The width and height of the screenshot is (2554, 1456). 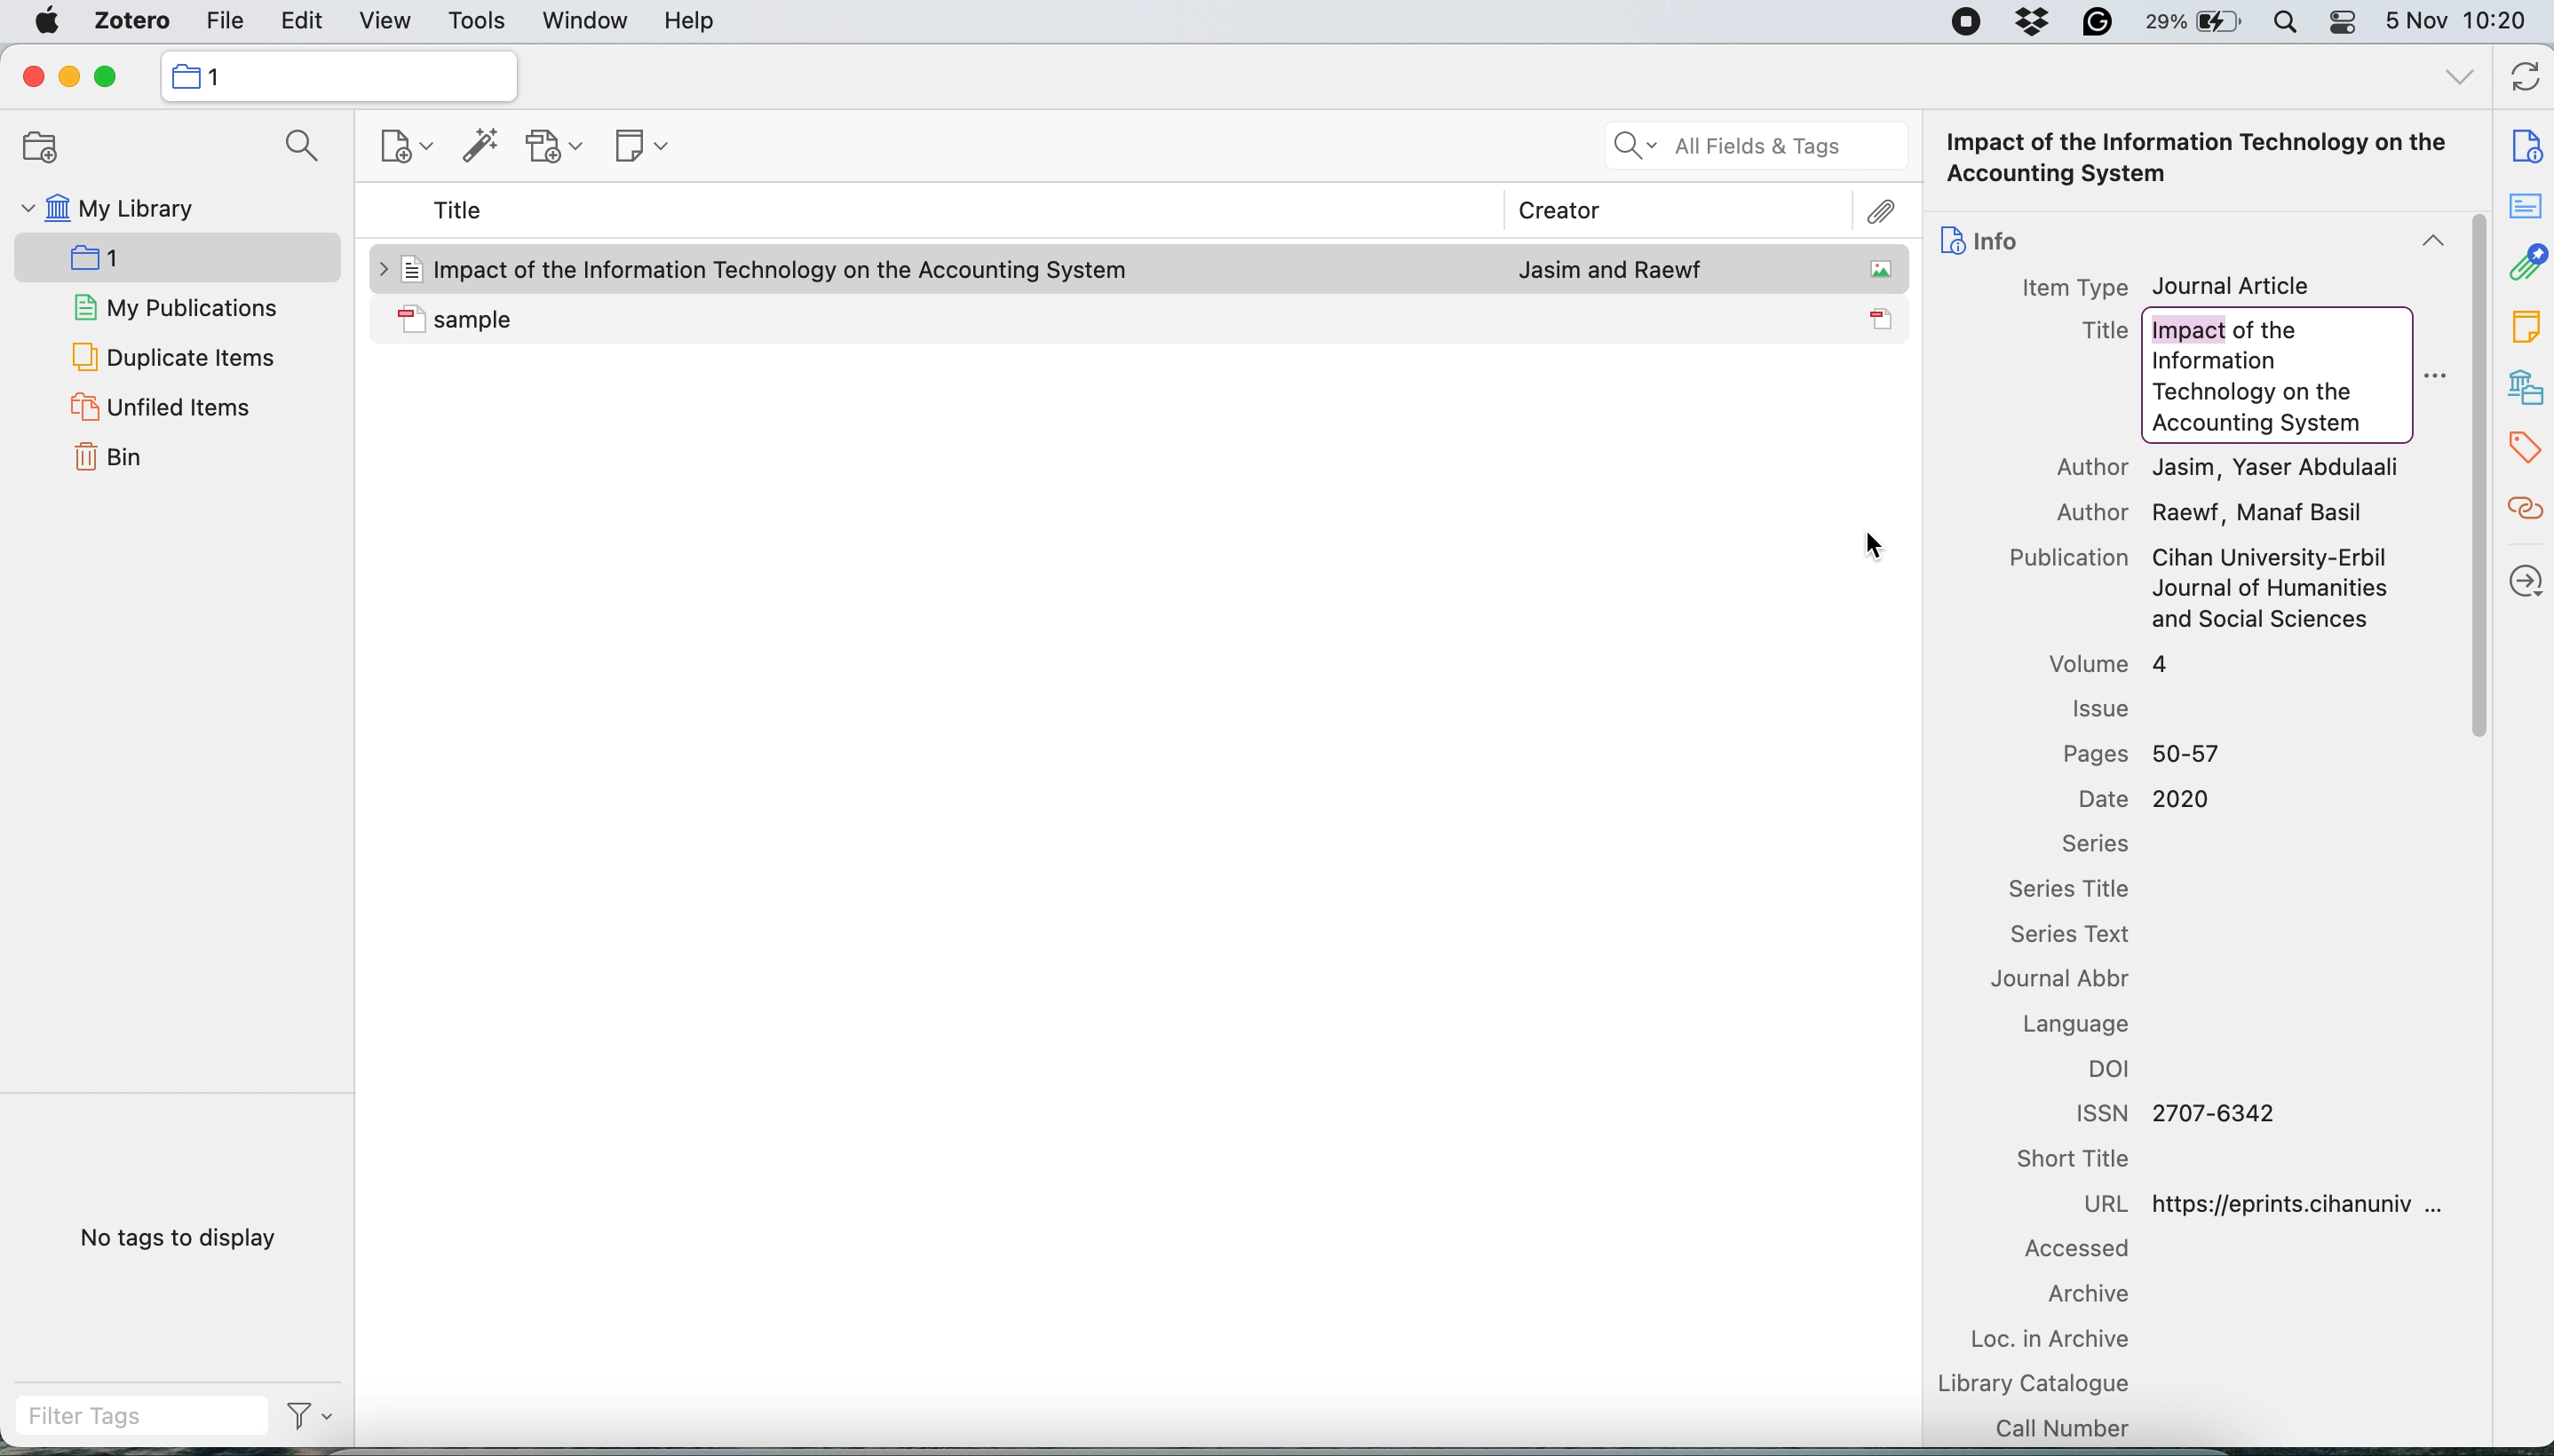 I want to click on icon, so click(x=409, y=269).